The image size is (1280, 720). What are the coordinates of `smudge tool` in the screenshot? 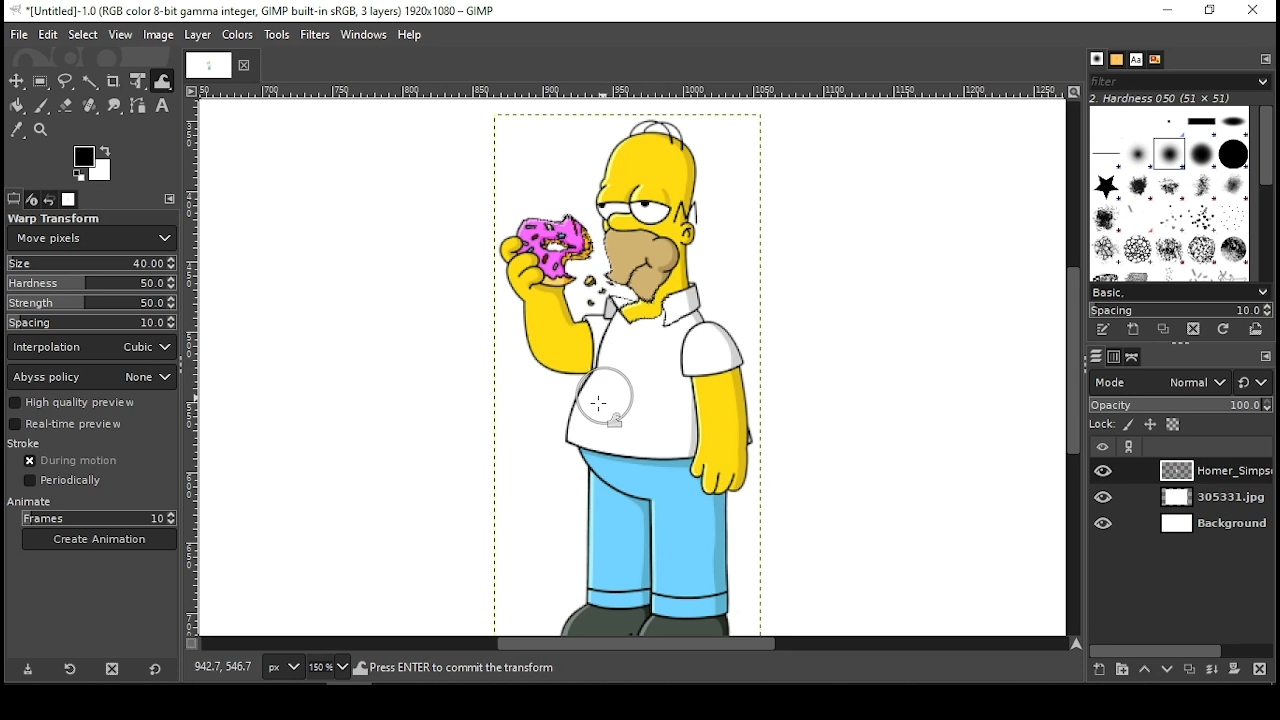 It's located at (115, 105).